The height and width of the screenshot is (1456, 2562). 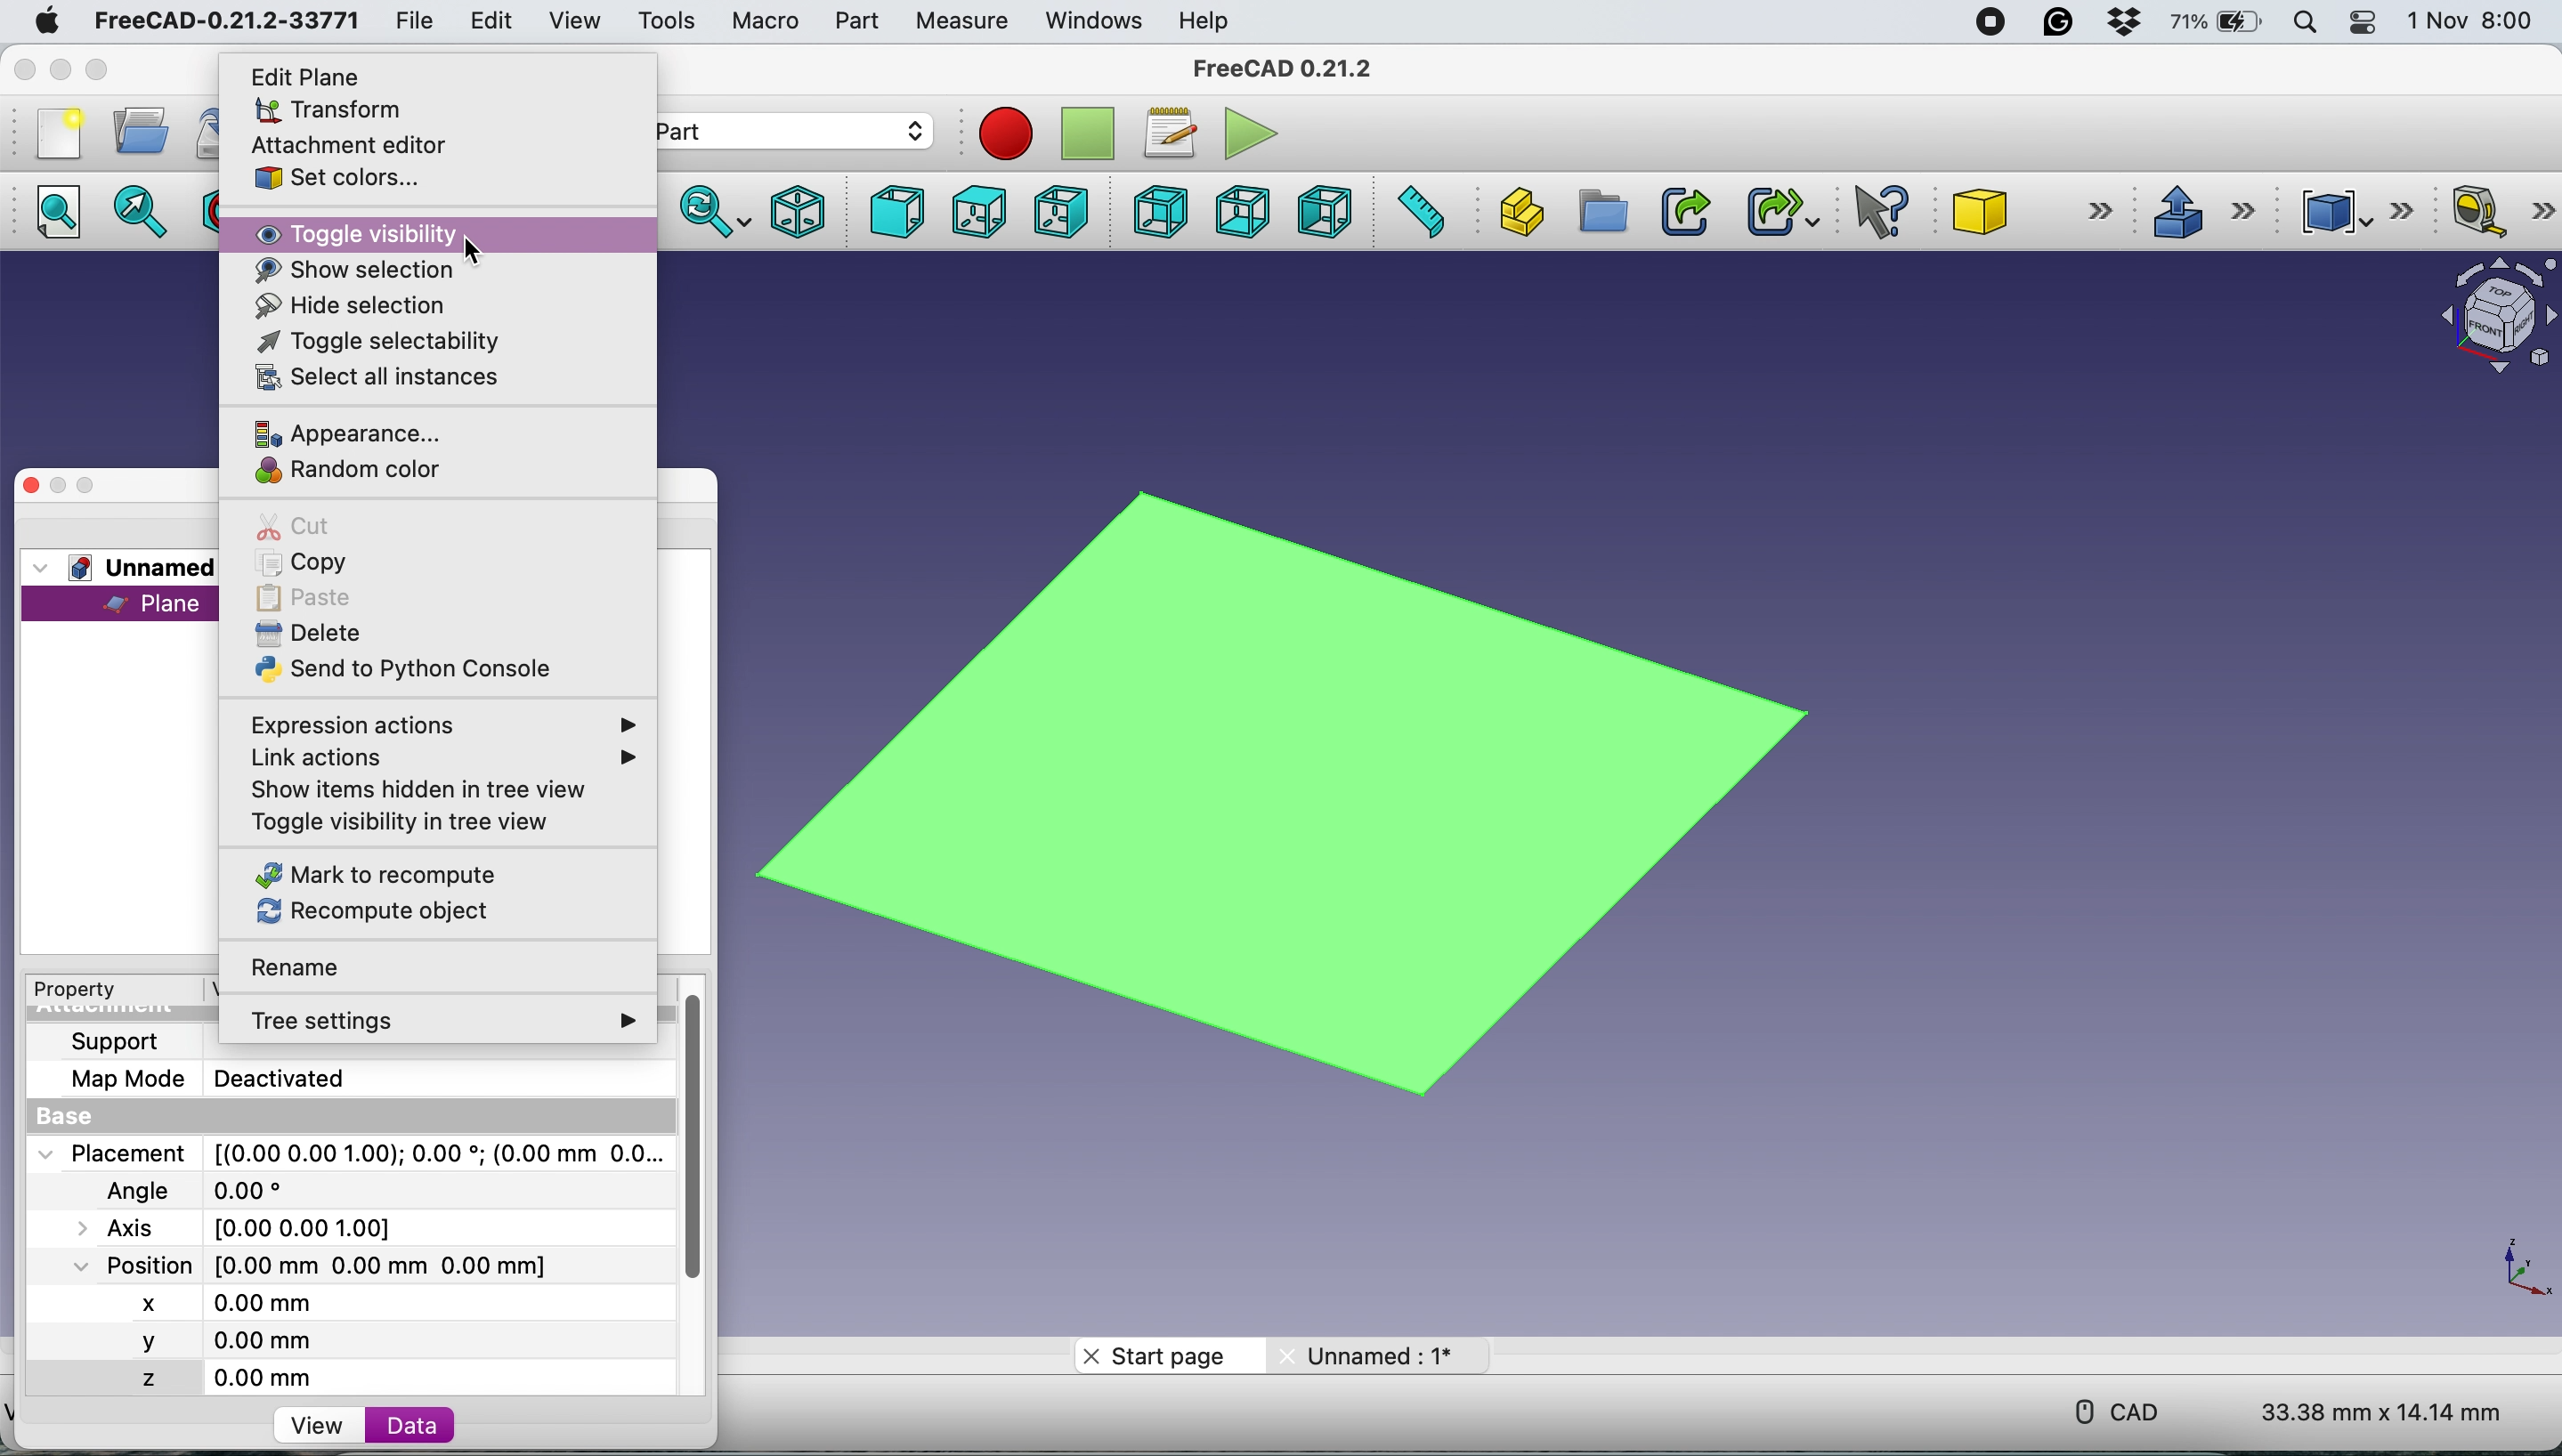 I want to click on view, so click(x=309, y=1427).